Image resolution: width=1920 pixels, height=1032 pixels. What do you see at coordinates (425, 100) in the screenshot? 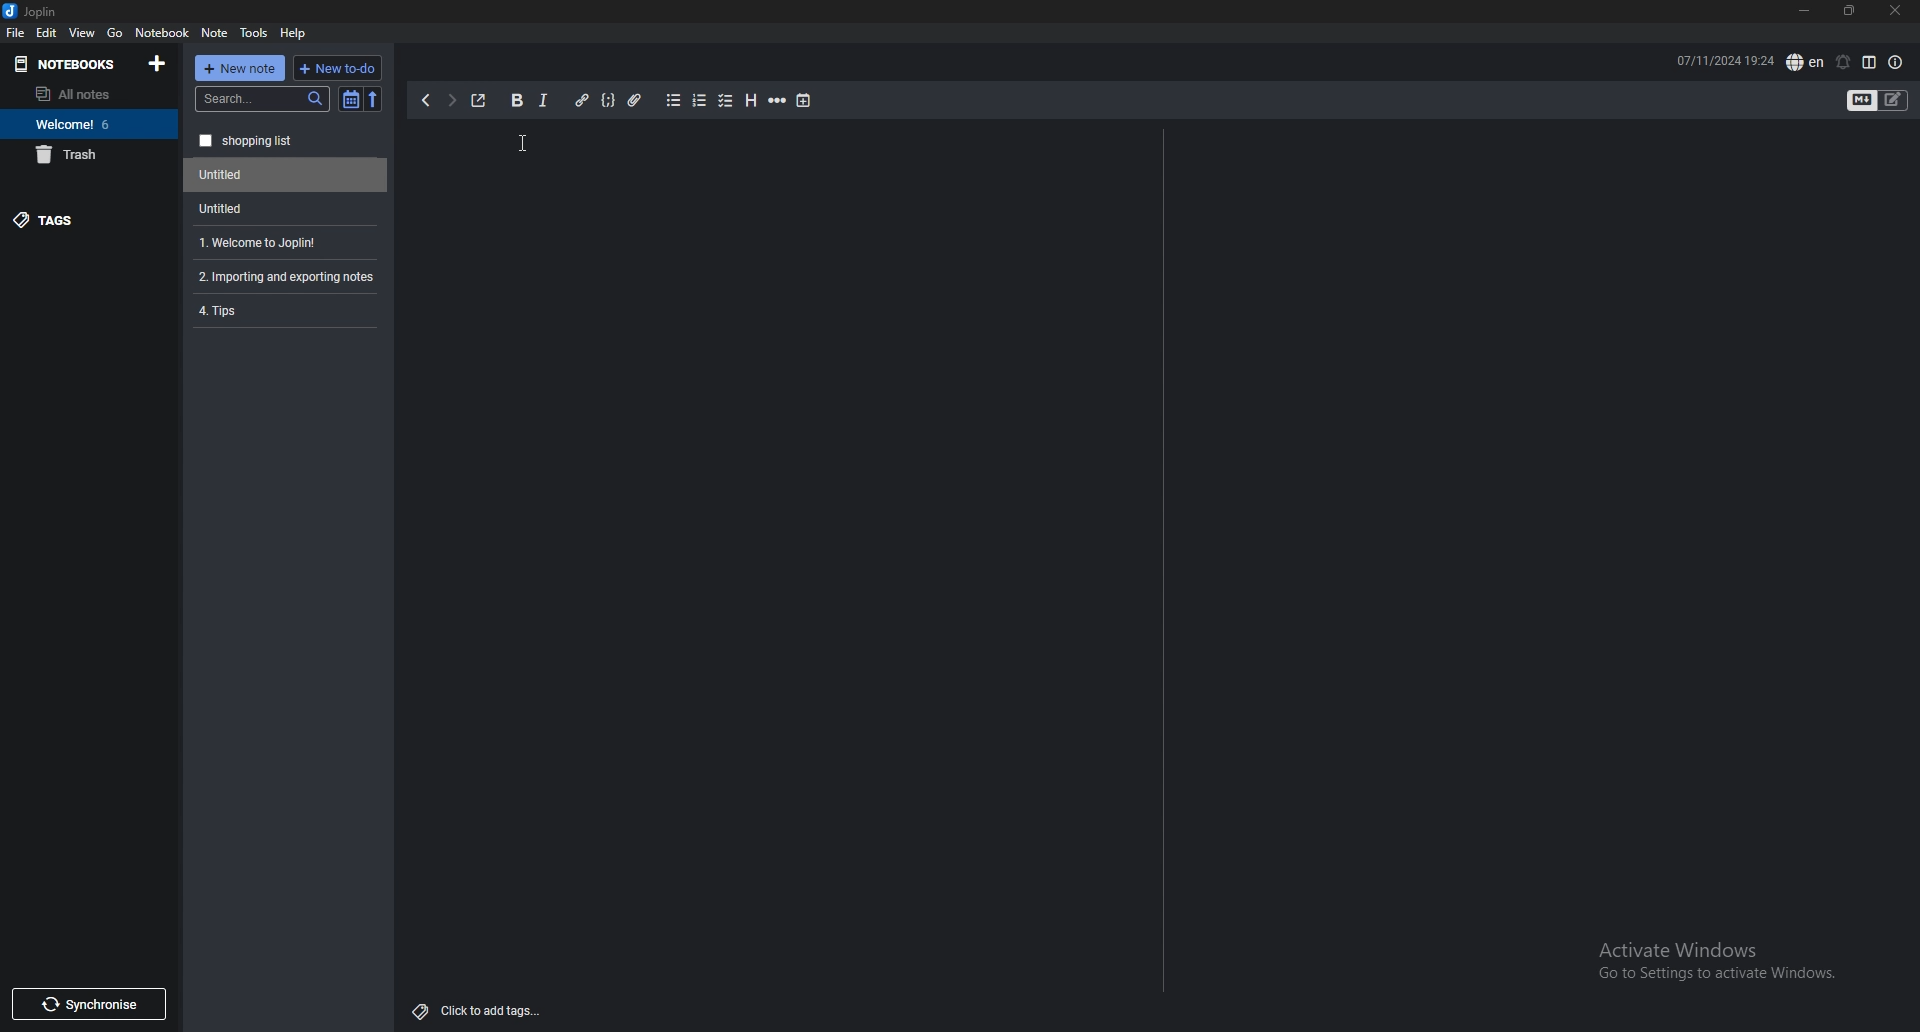
I see `previous` at bounding box center [425, 100].